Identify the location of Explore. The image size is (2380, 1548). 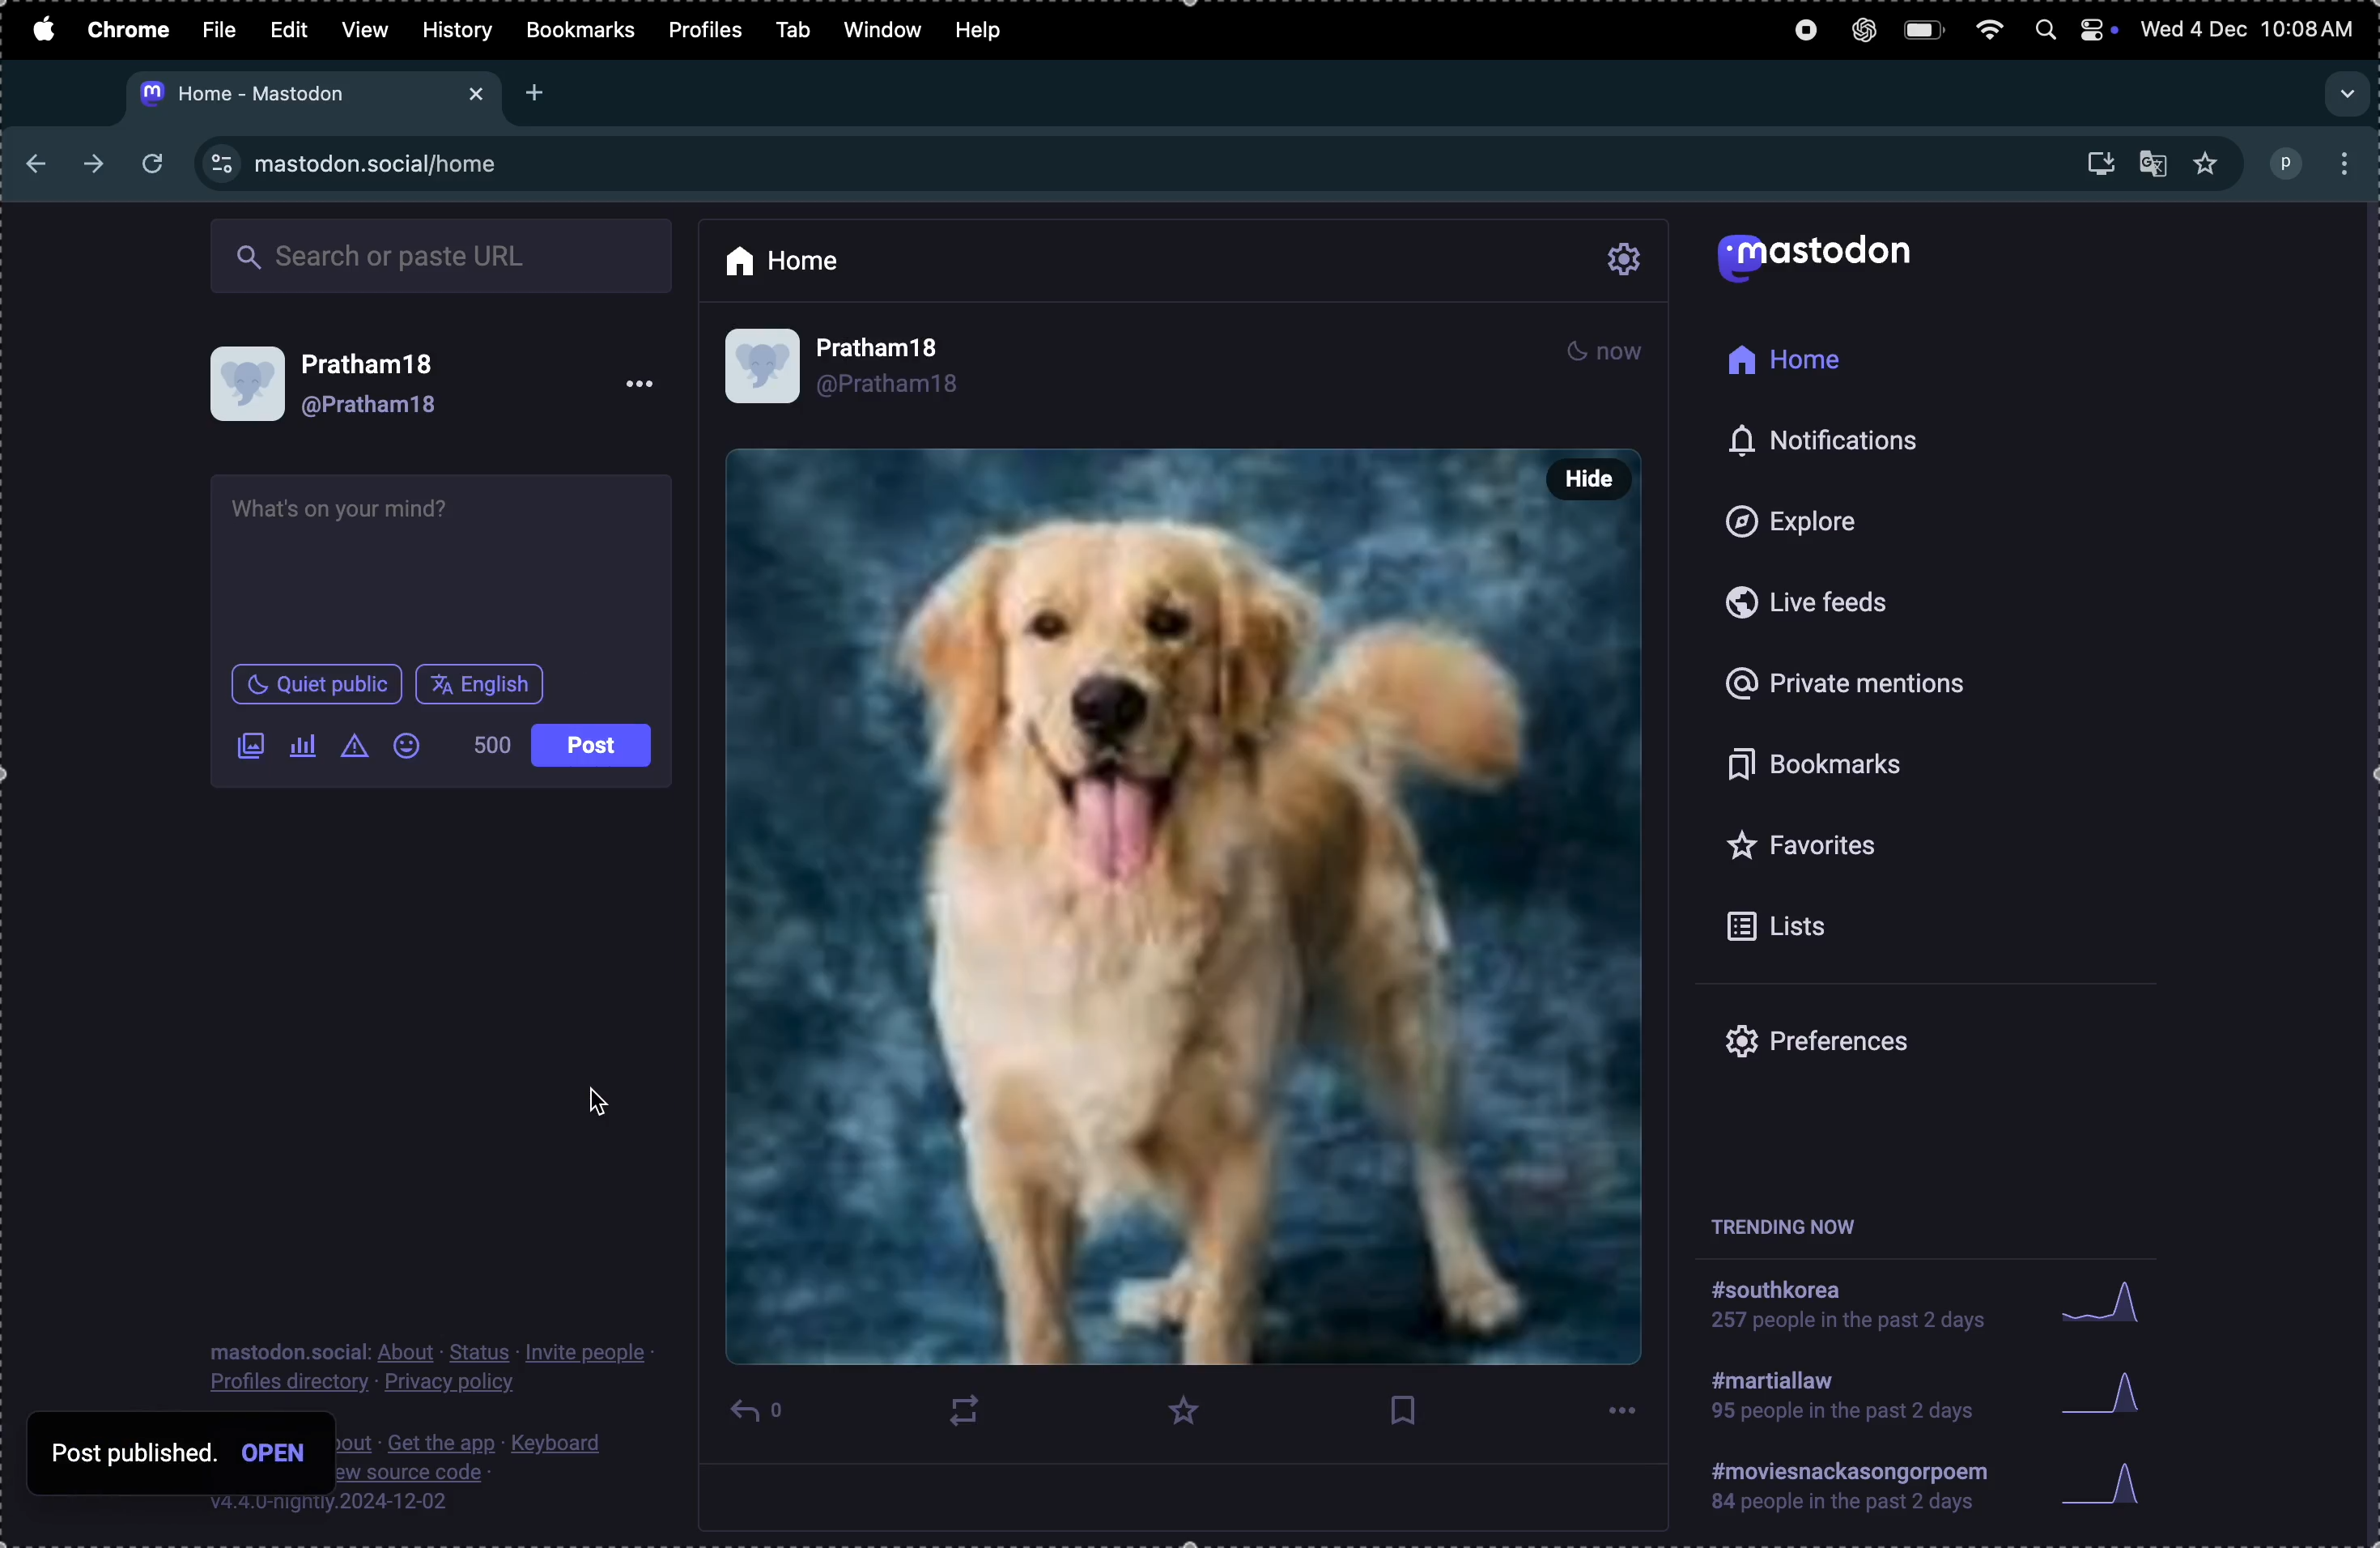
(1815, 514).